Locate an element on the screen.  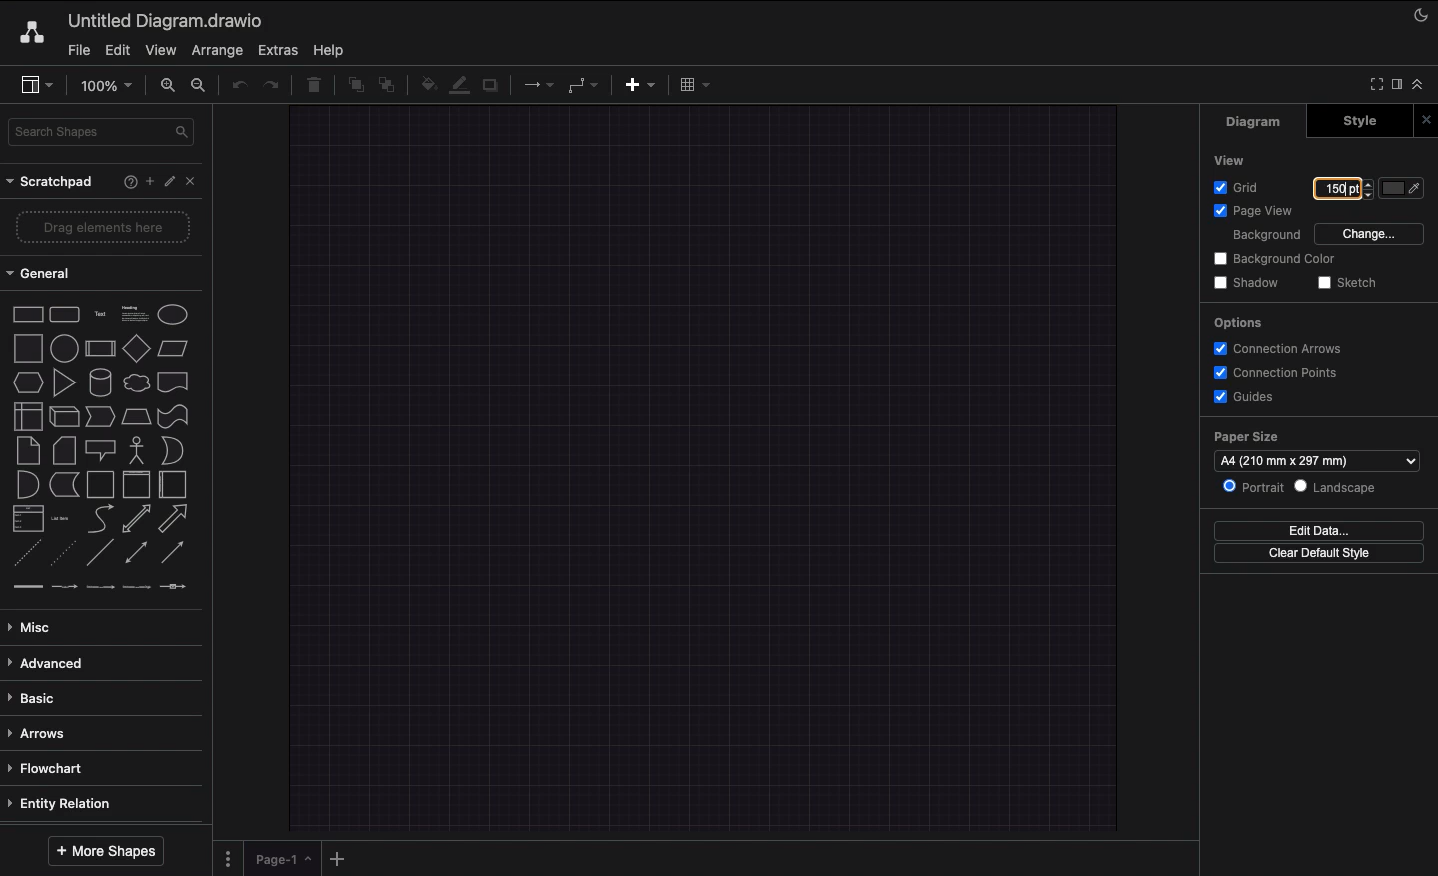
Portrait is located at coordinates (1255, 488).